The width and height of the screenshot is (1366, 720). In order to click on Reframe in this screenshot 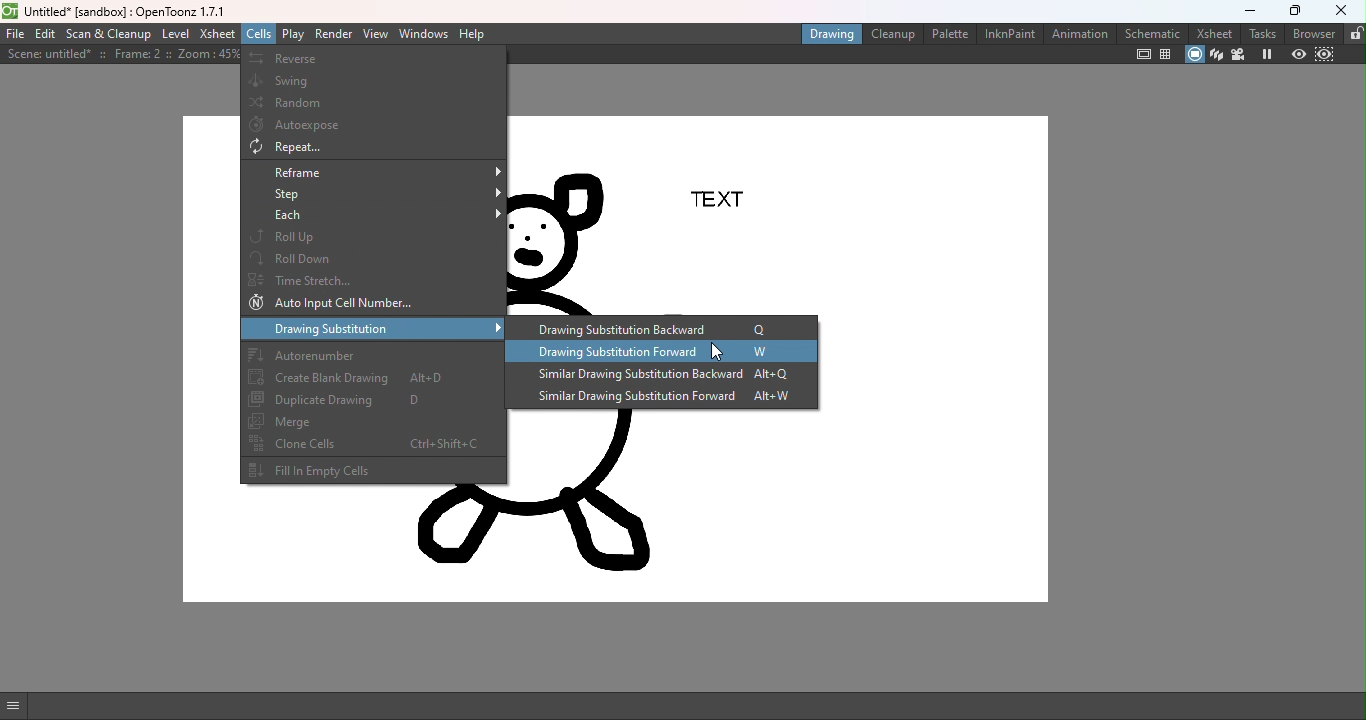, I will do `click(378, 172)`.